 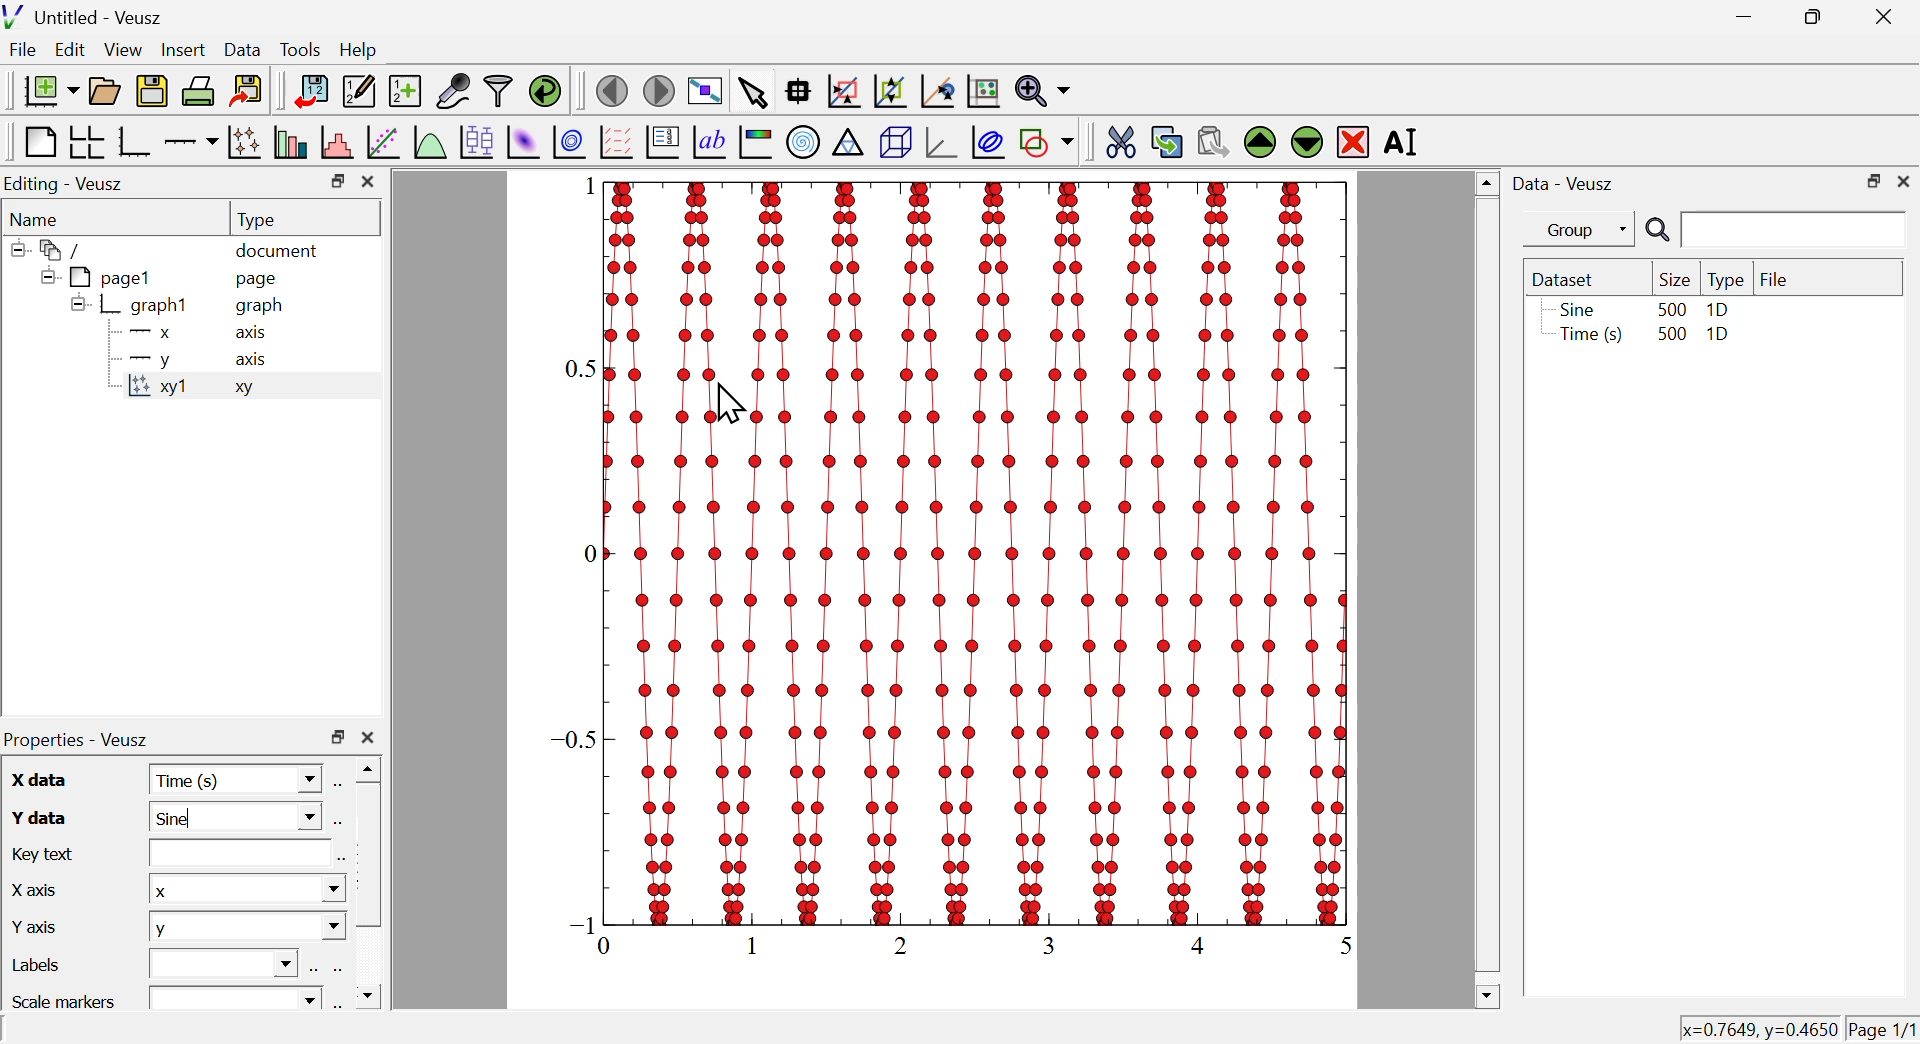 What do you see at coordinates (1054, 944) in the screenshot?
I see `3` at bounding box center [1054, 944].